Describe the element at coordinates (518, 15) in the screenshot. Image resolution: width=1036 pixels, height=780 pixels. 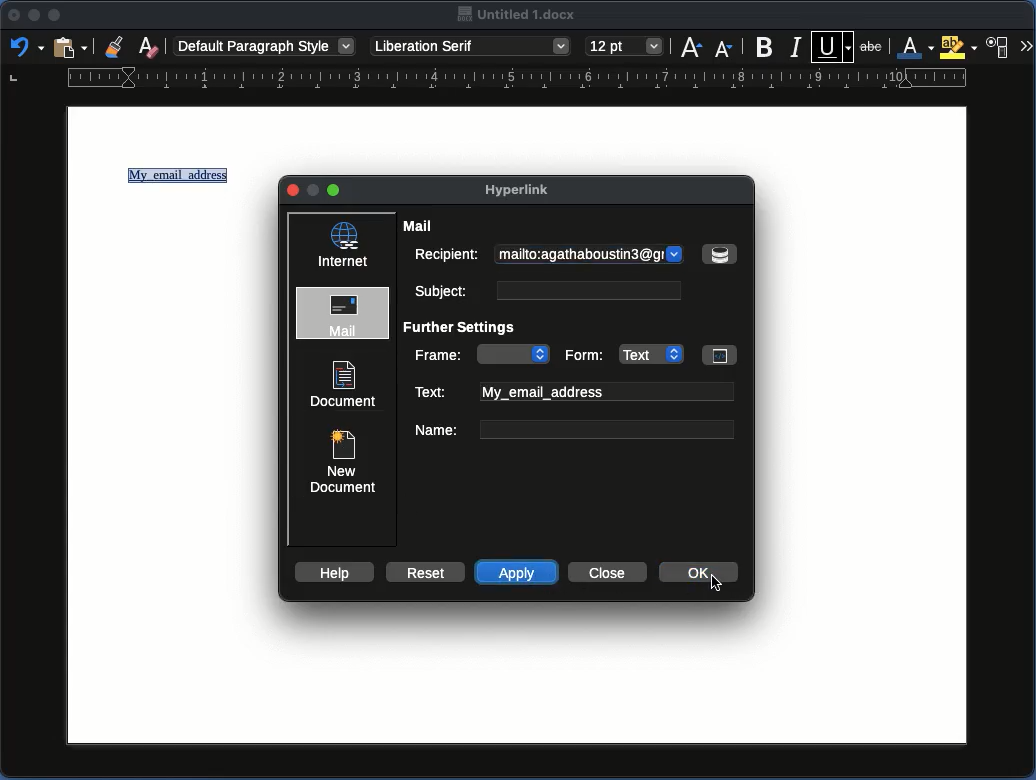
I see `Untitled. 1 docx` at that location.